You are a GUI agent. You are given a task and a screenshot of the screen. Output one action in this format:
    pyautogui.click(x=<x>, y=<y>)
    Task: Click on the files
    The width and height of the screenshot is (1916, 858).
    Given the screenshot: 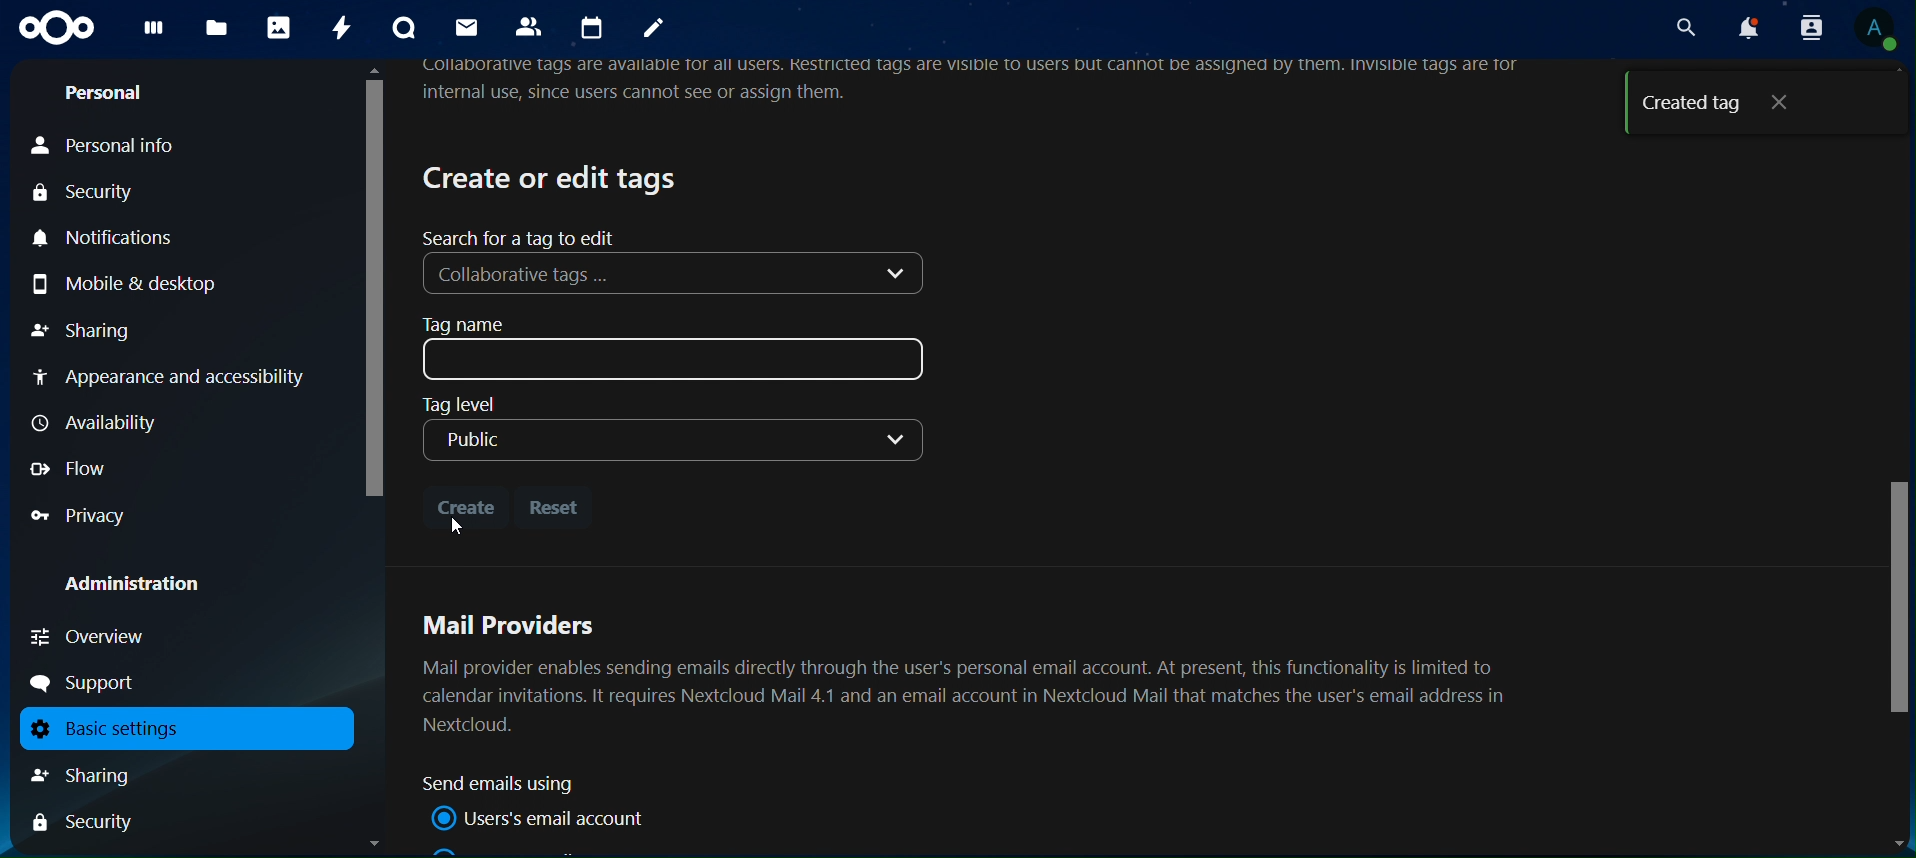 What is the action you would take?
    pyautogui.click(x=216, y=29)
    